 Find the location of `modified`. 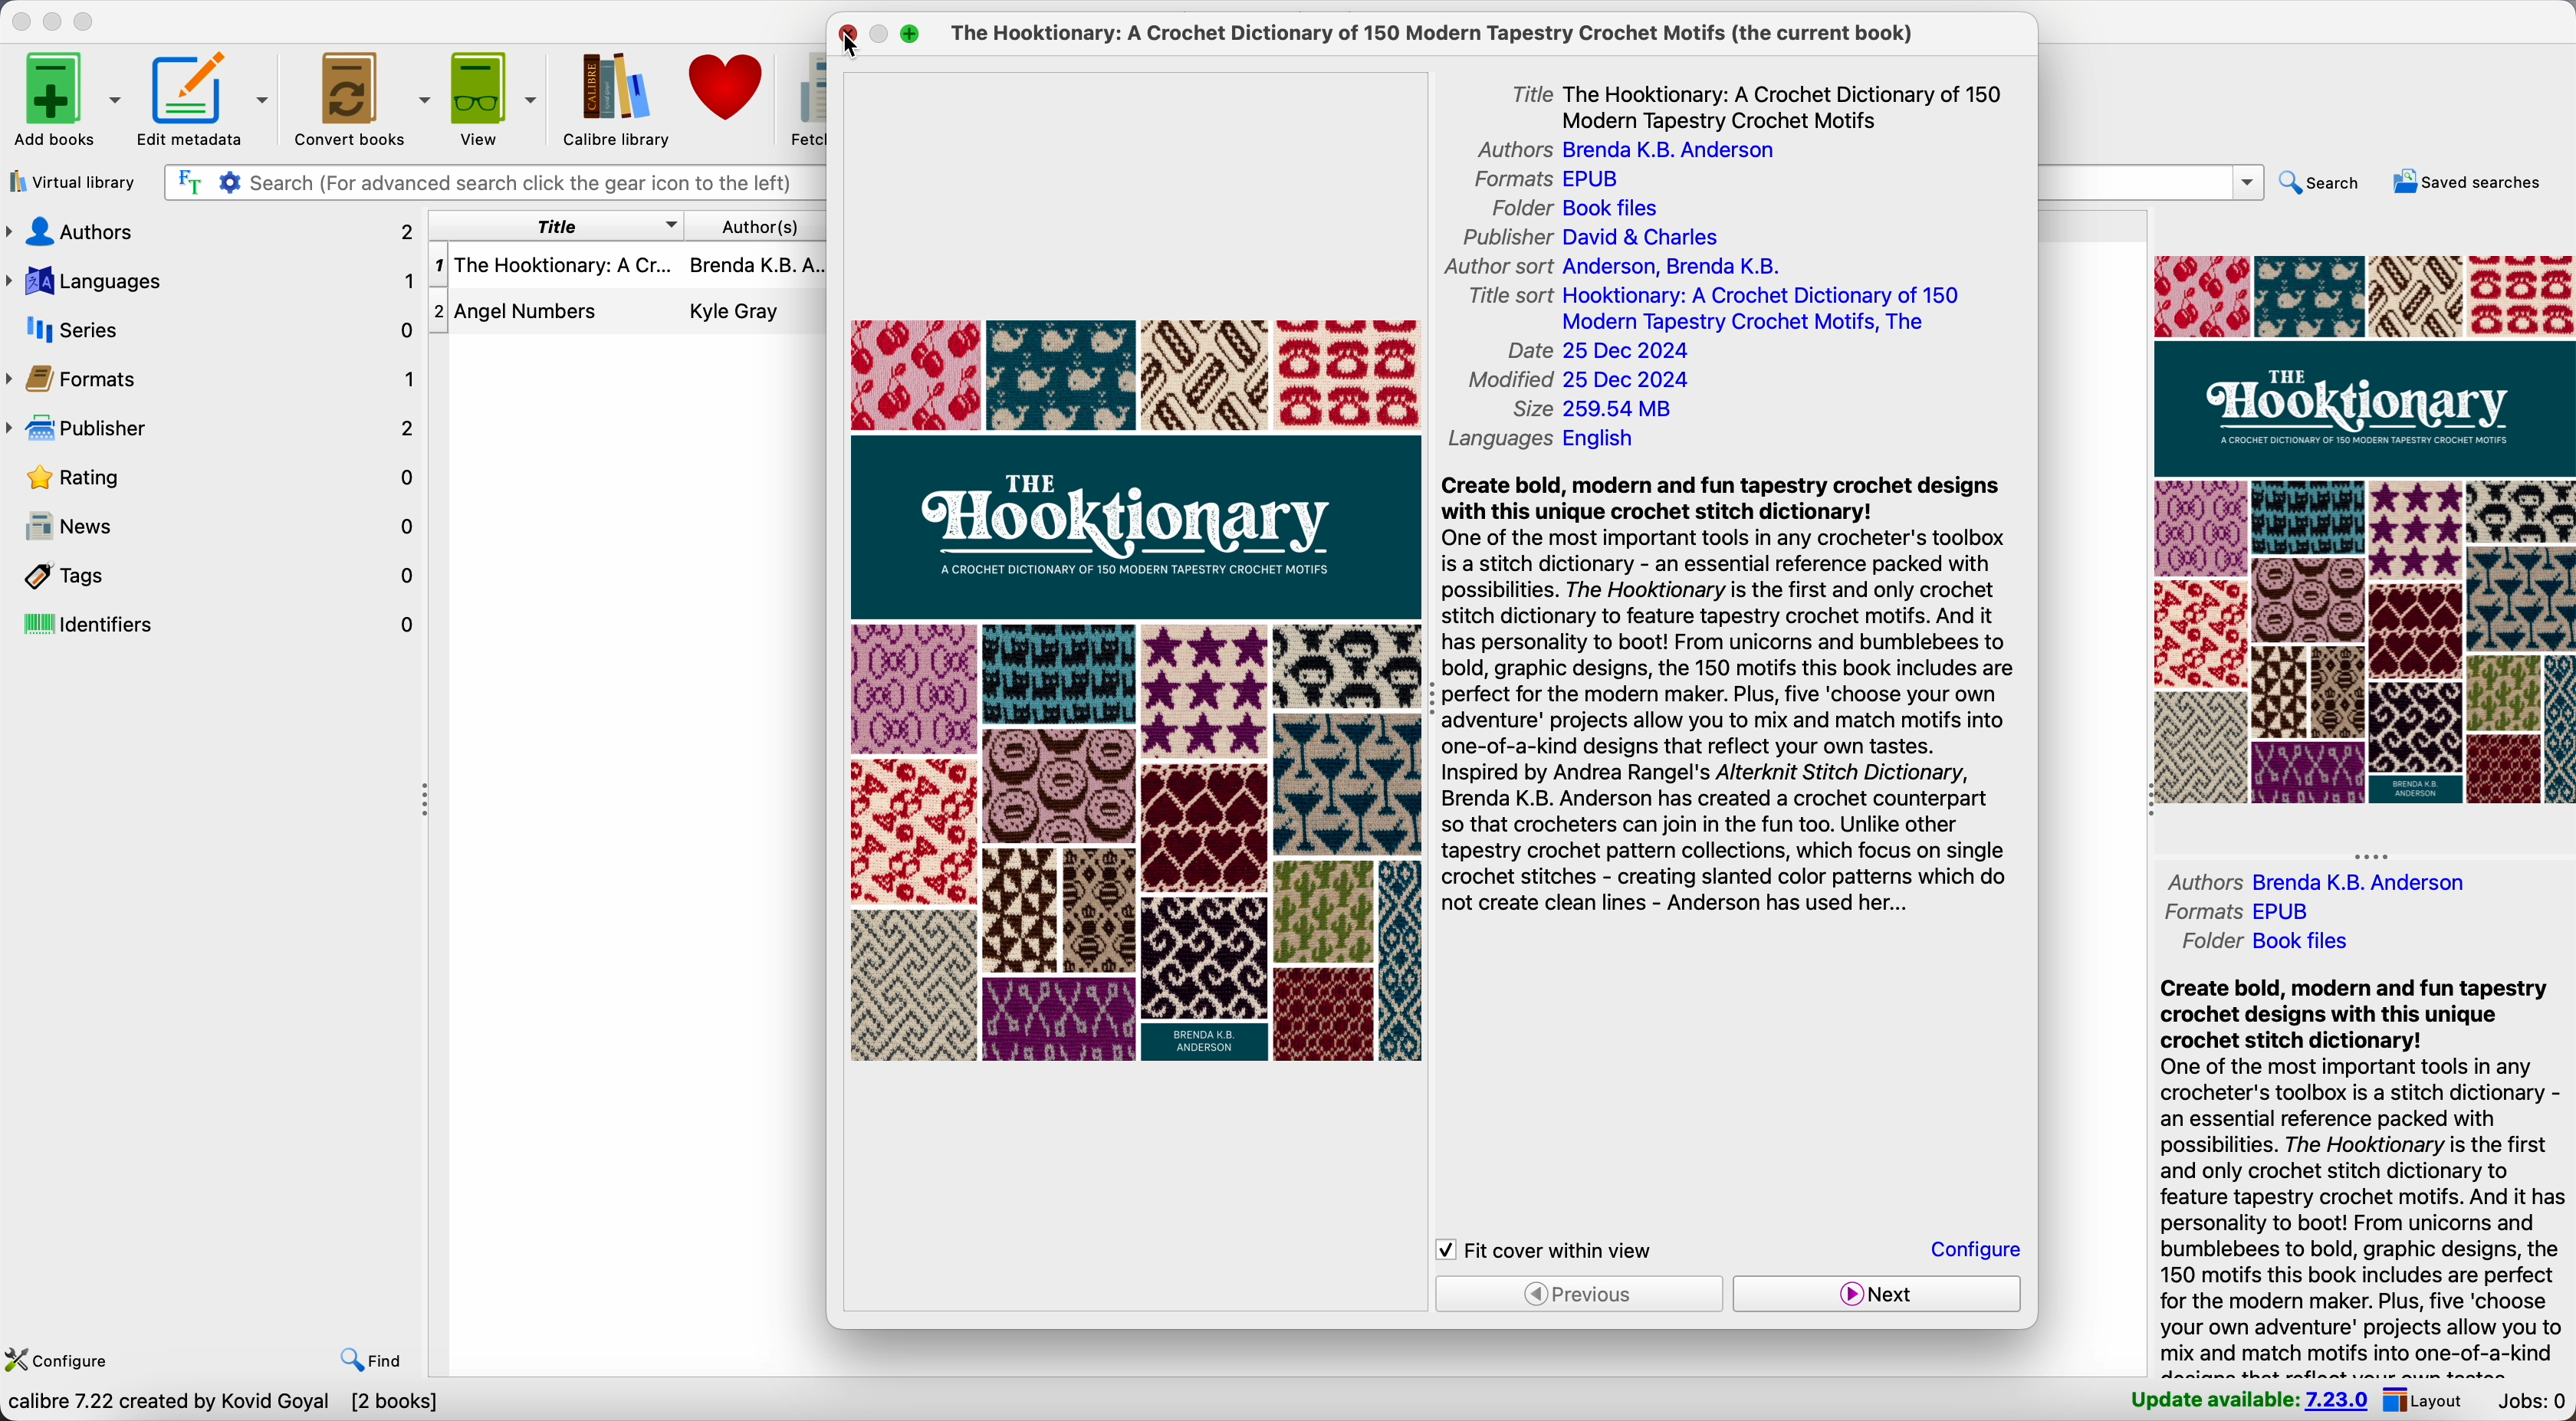

modified is located at coordinates (1581, 382).